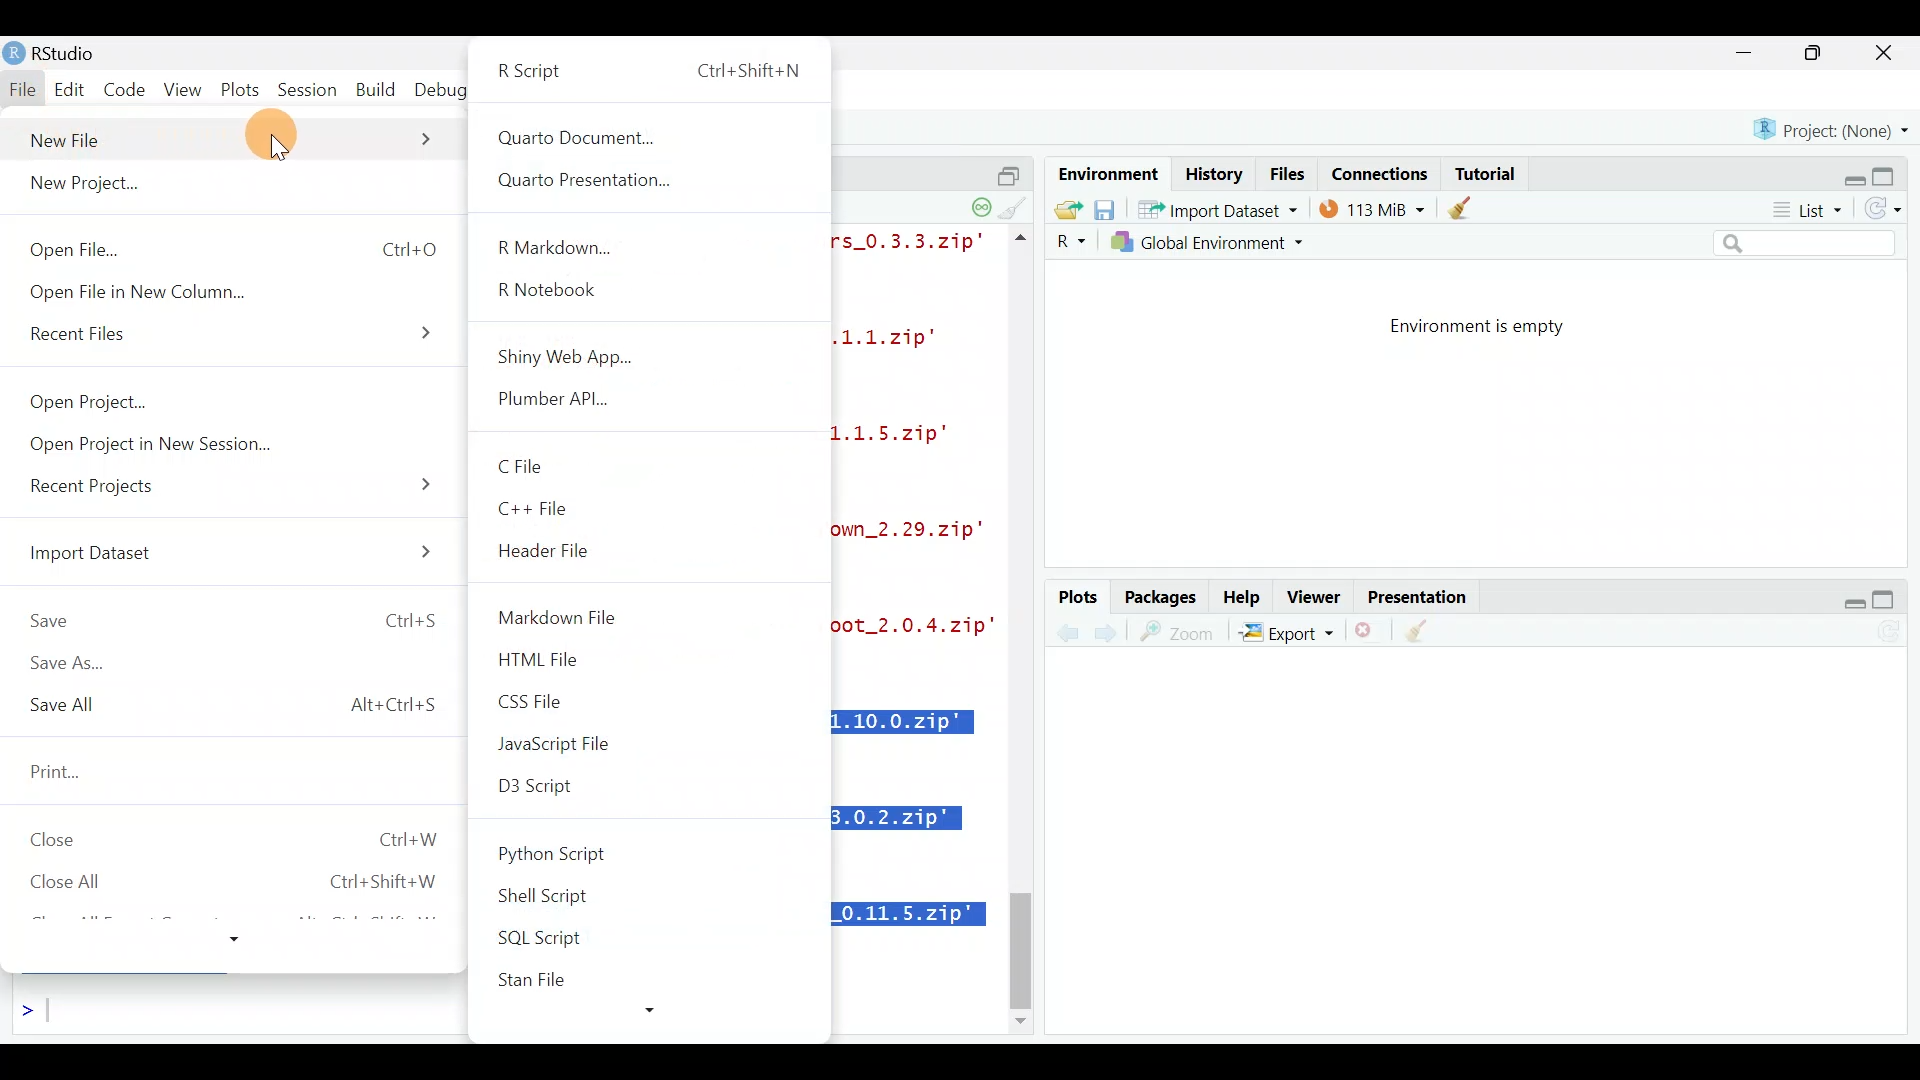 This screenshot has width=1920, height=1080. I want to click on Recent Files, so click(234, 338).